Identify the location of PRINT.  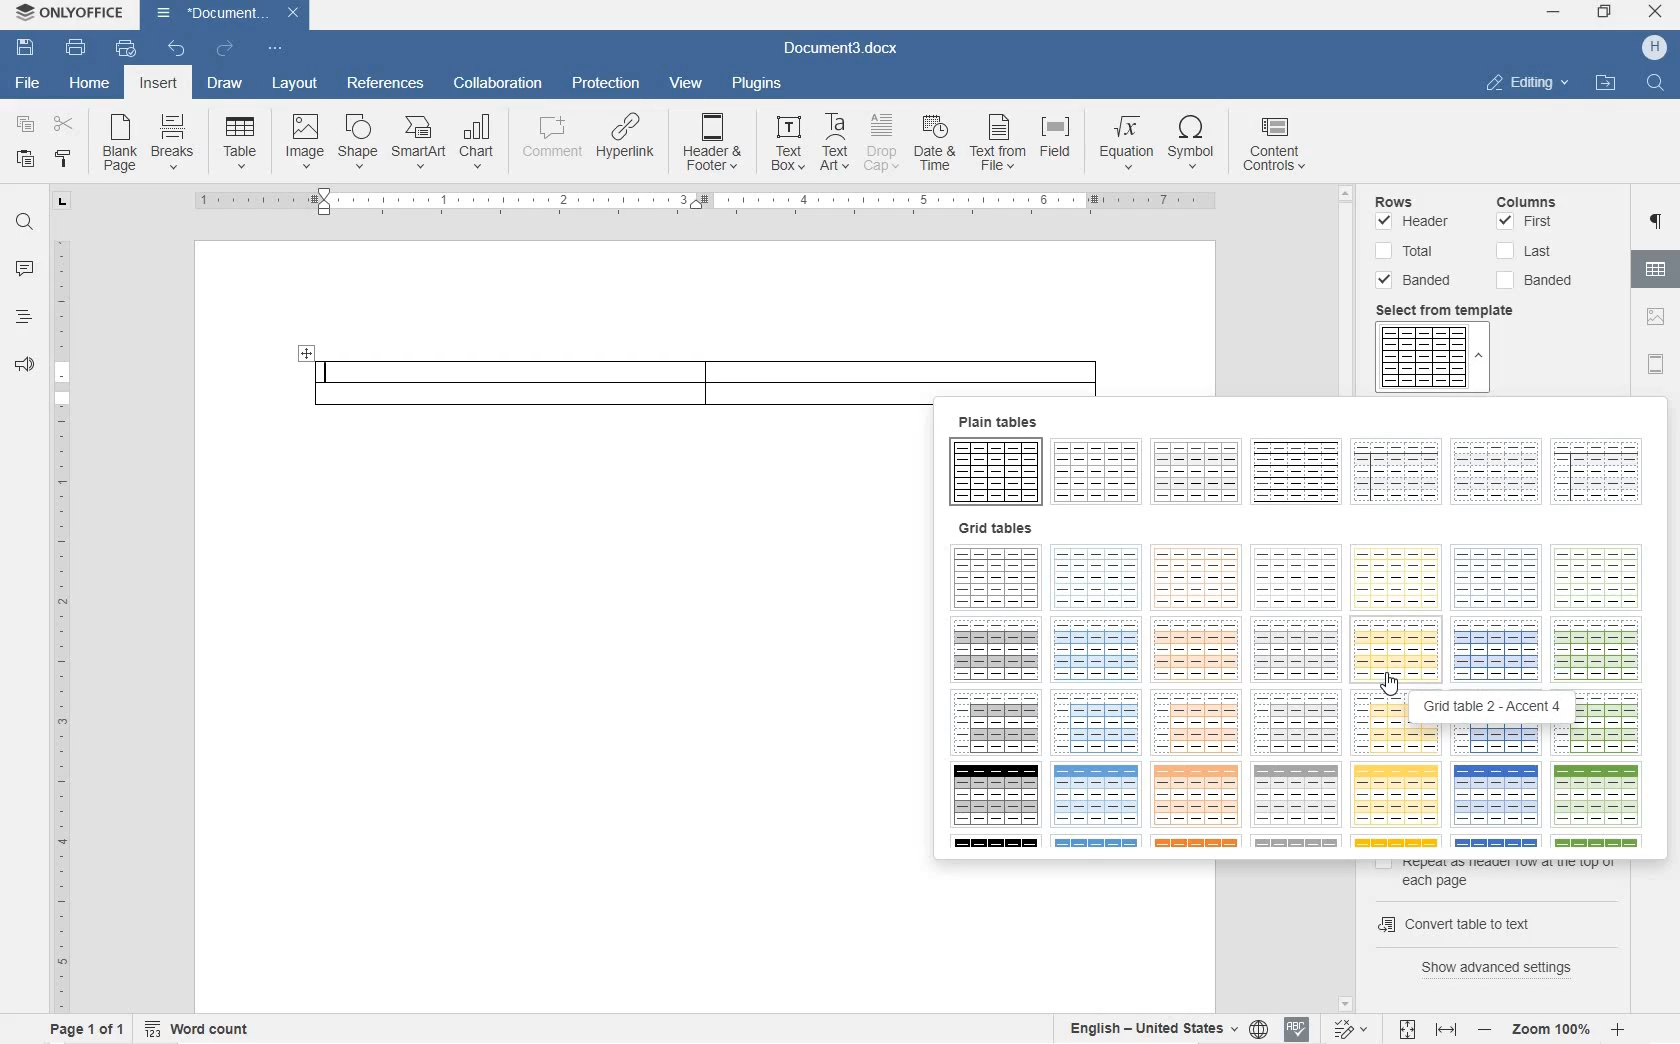
(77, 47).